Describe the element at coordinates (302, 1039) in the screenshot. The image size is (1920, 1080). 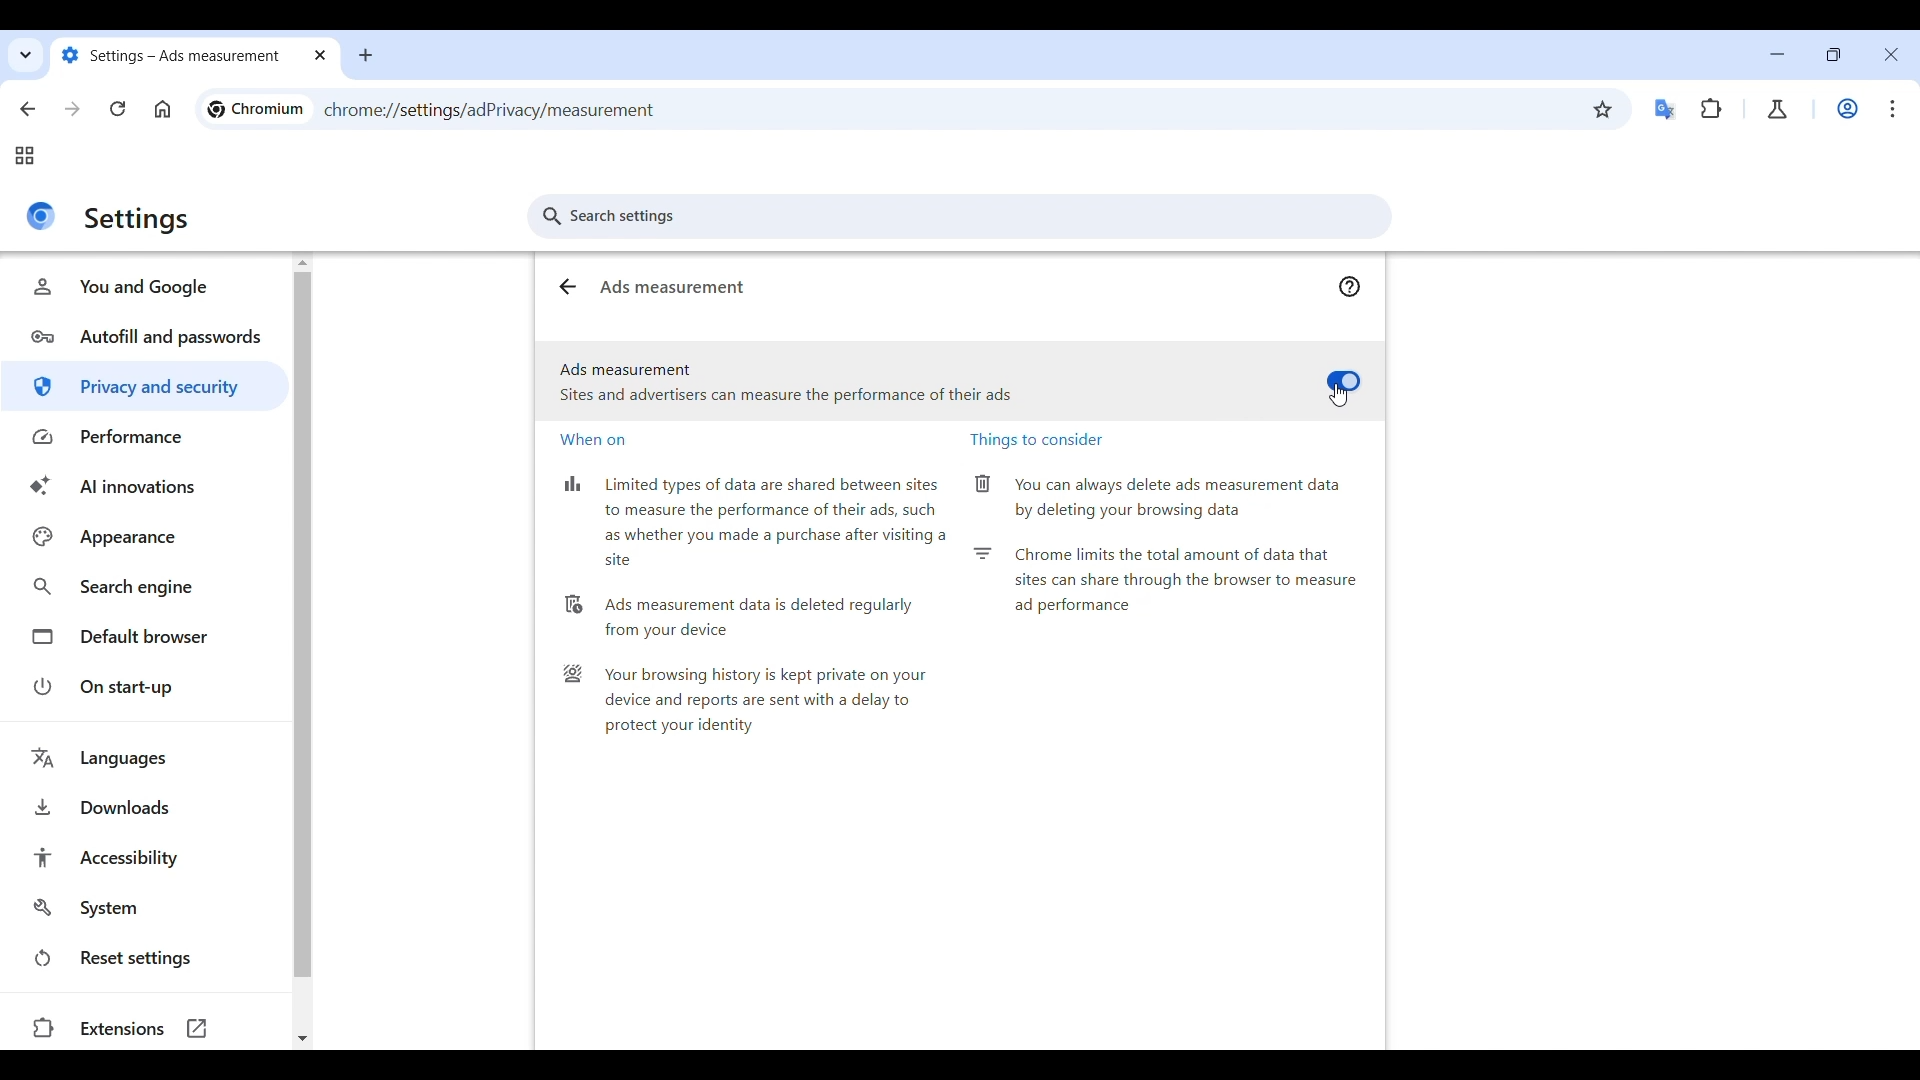
I see `Quick slide to bottom` at that location.